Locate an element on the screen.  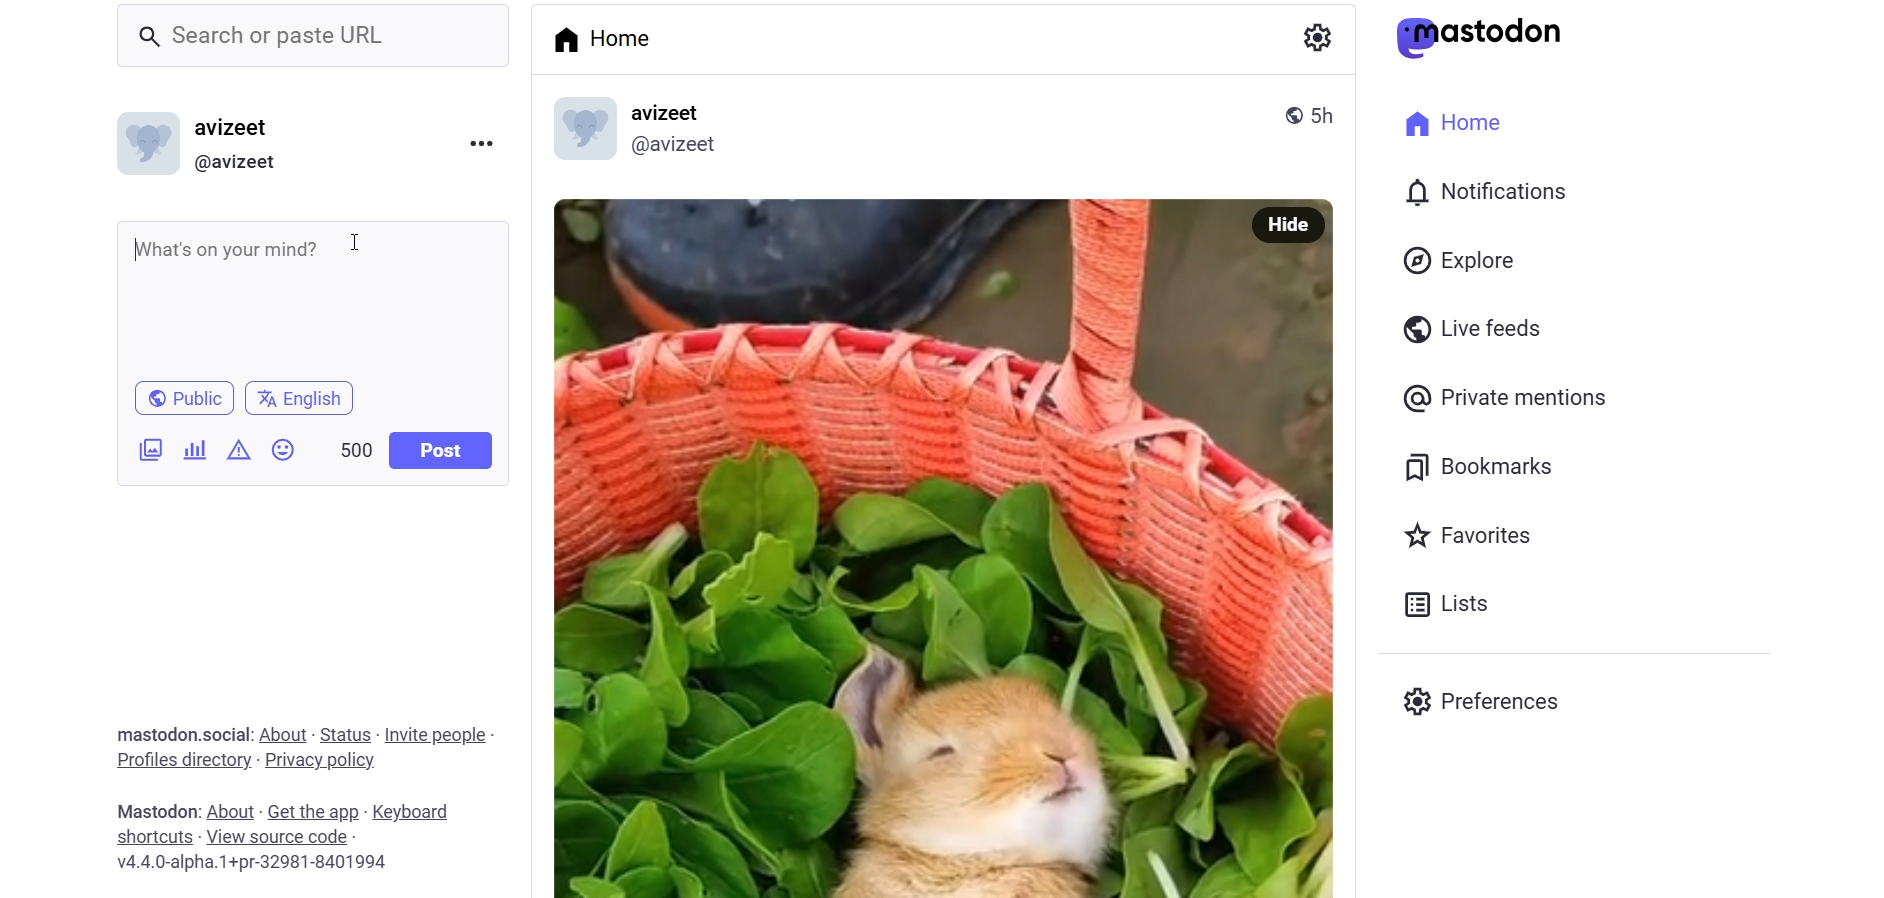
hide is located at coordinates (1295, 223).